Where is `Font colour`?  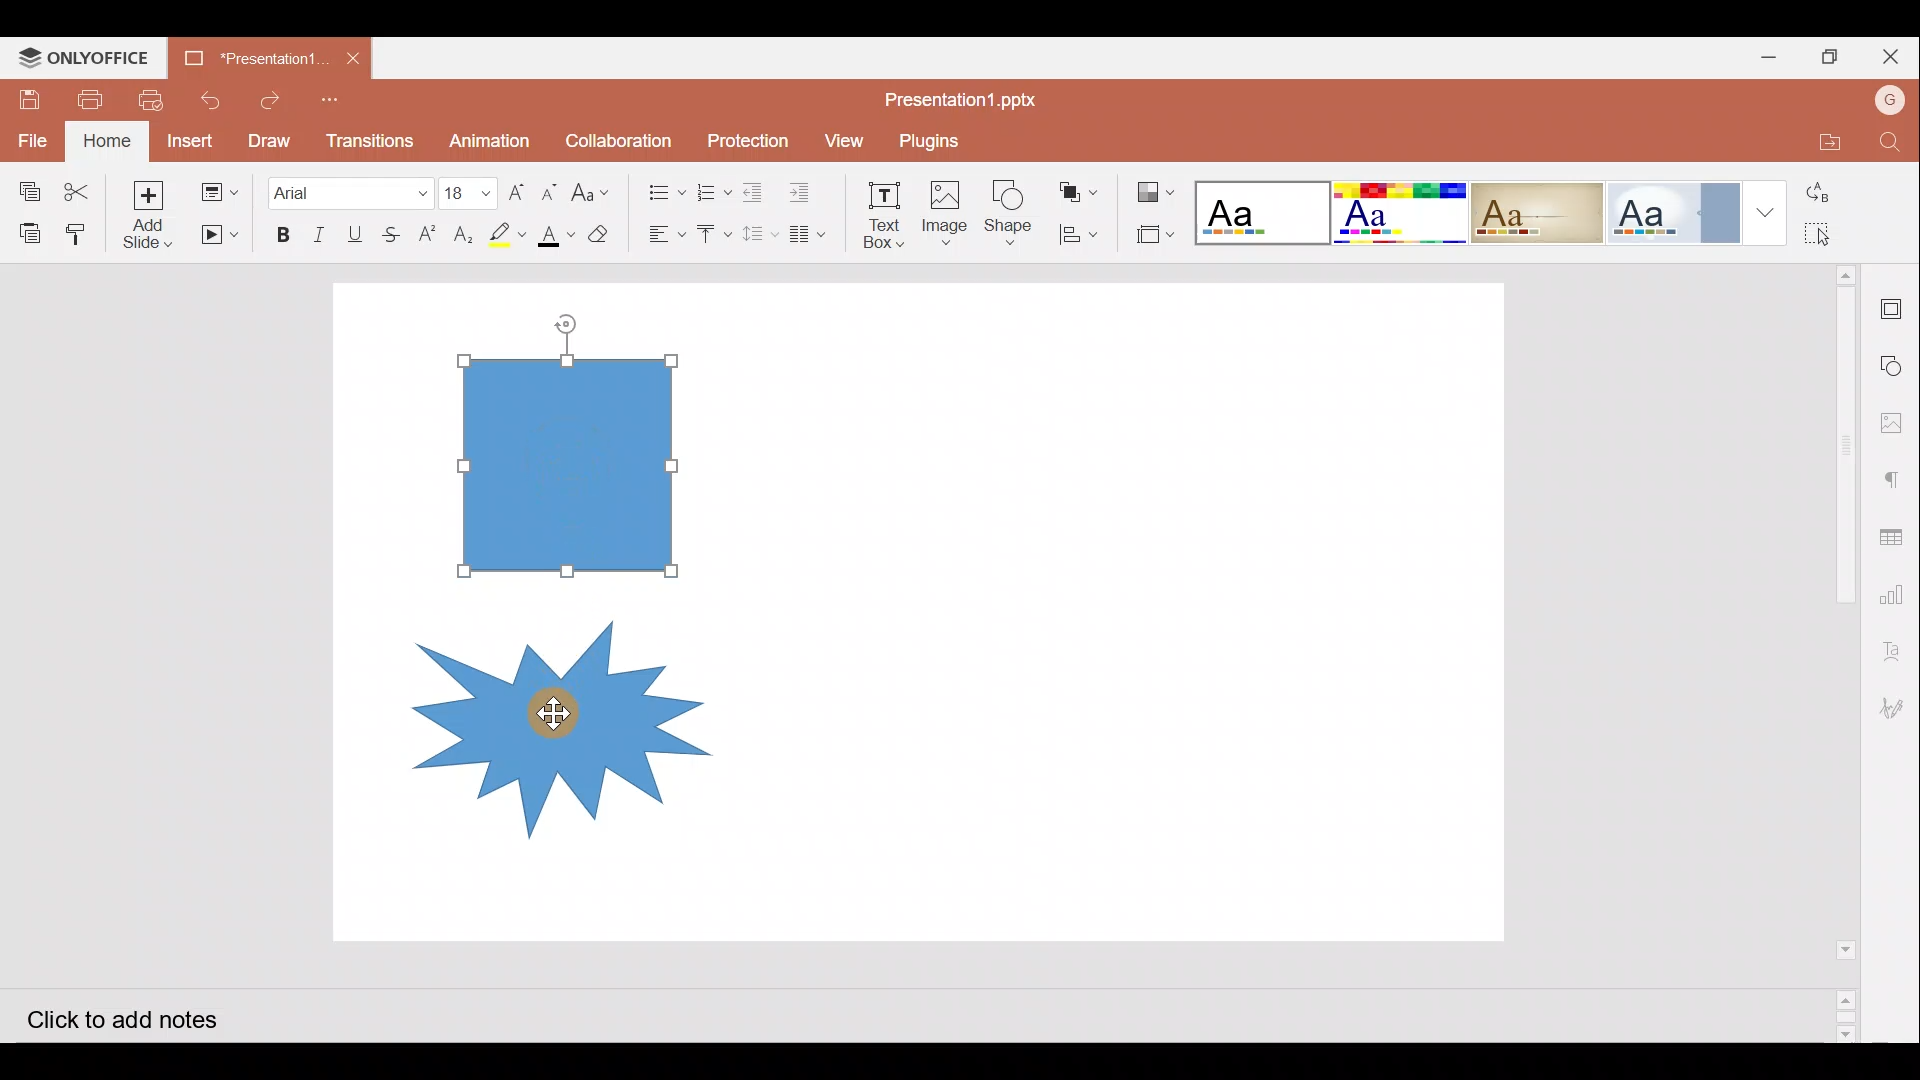
Font colour is located at coordinates (554, 235).